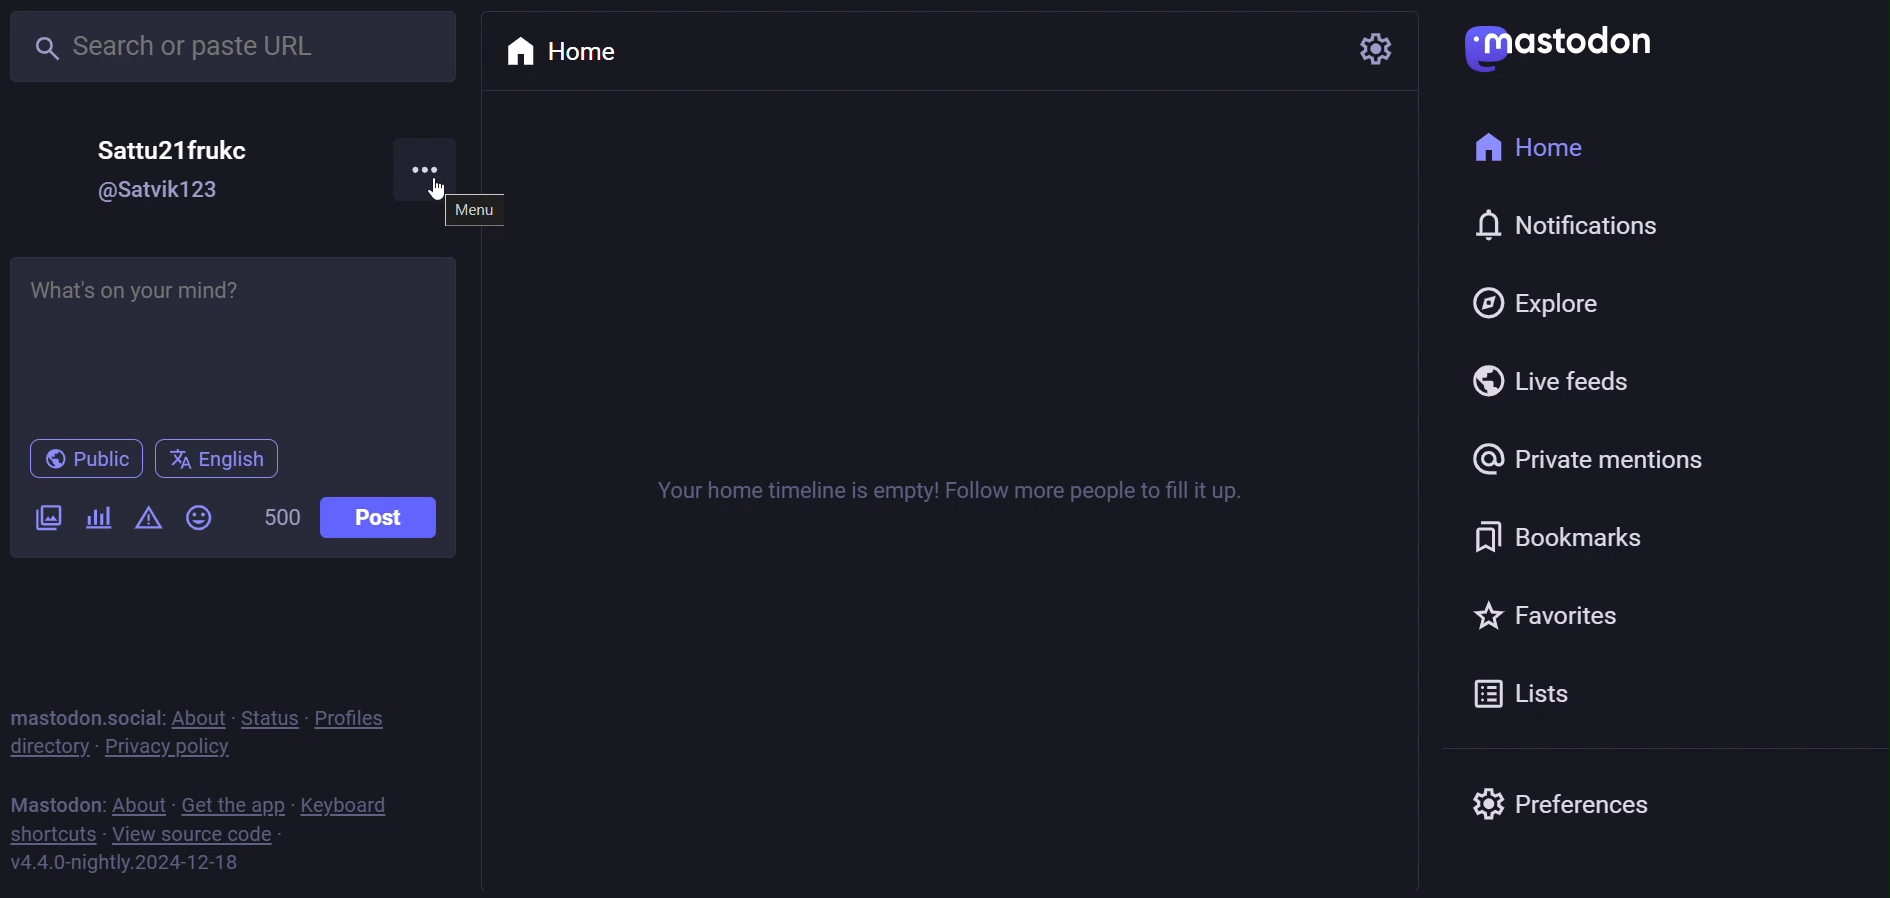 Image resolution: width=1890 pixels, height=898 pixels. Describe the element at coordinates (940, 487) in the screenshot. I see `Your home timeline is empty! Follow more people to fill it up.` at that location.